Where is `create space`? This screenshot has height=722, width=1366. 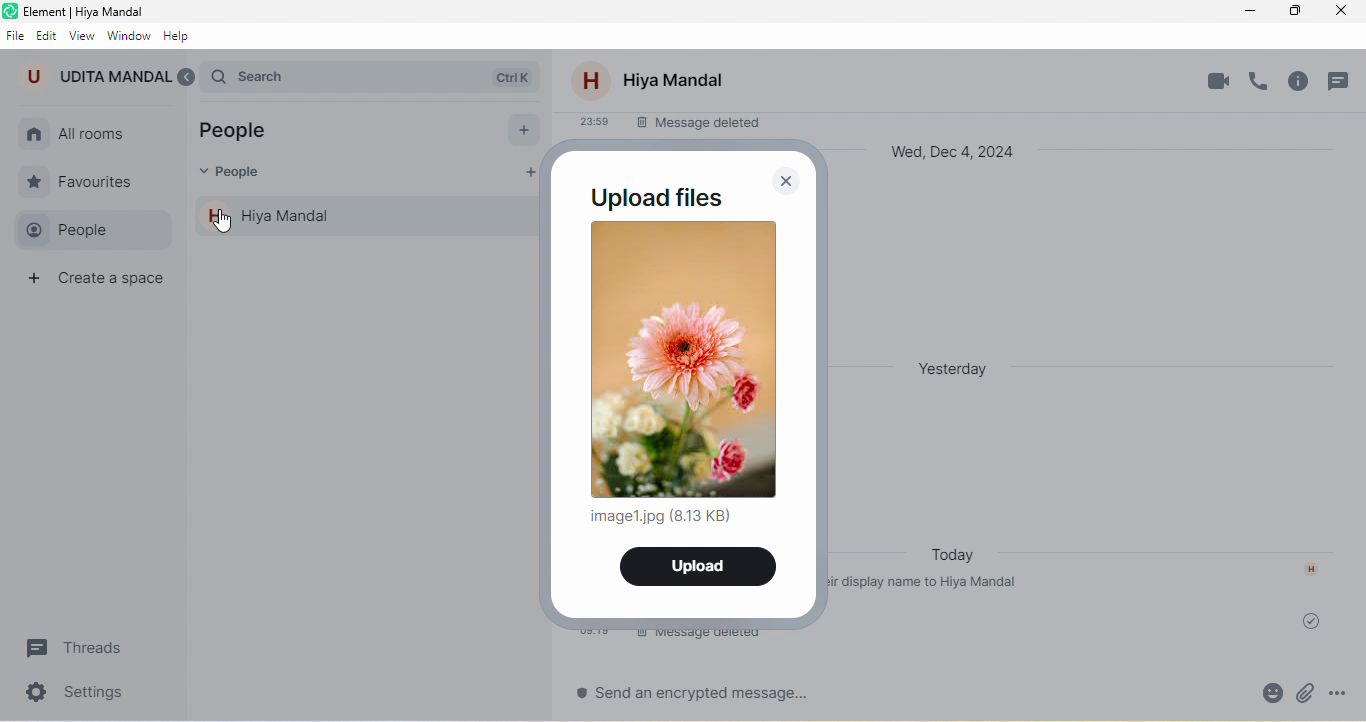 create space is located at coordinates (100, 282).